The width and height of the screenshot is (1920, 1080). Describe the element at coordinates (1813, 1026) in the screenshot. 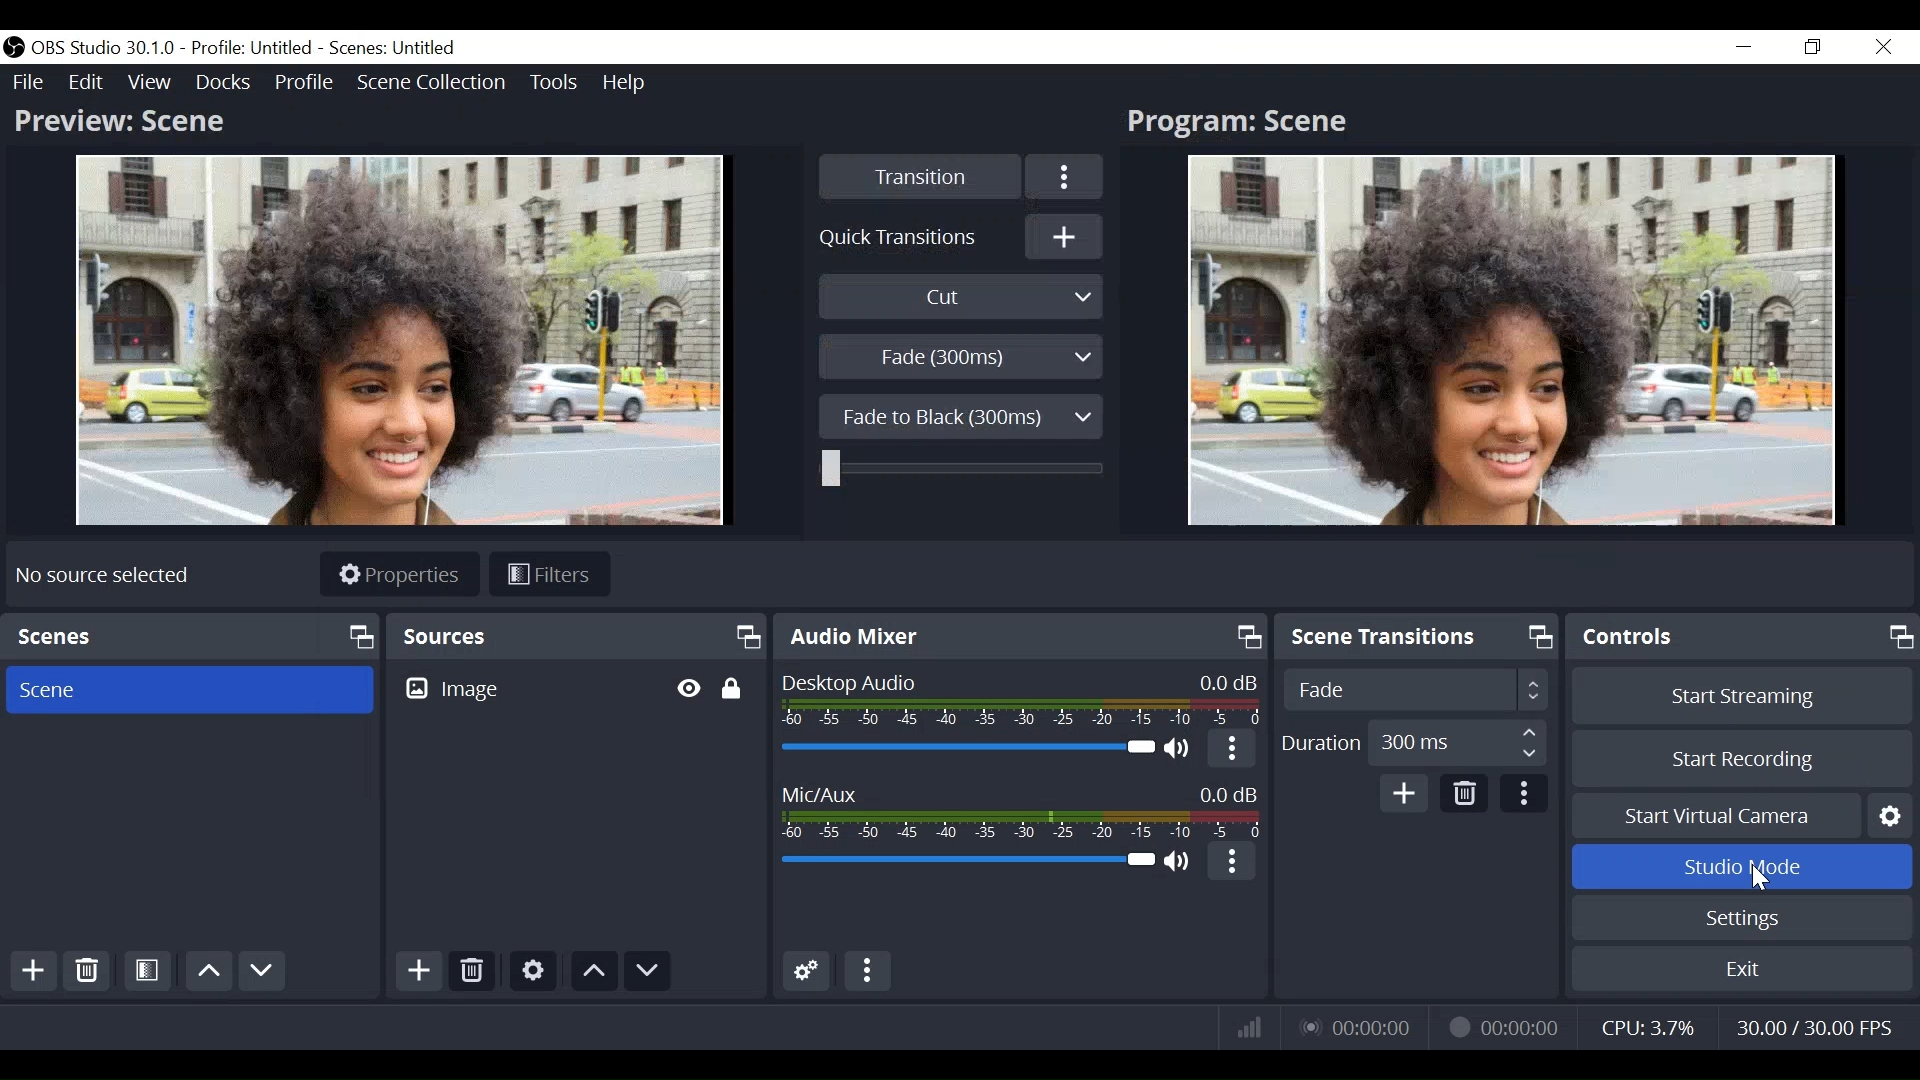

I see `Frame Rate (Frame Per Second)` at that location.